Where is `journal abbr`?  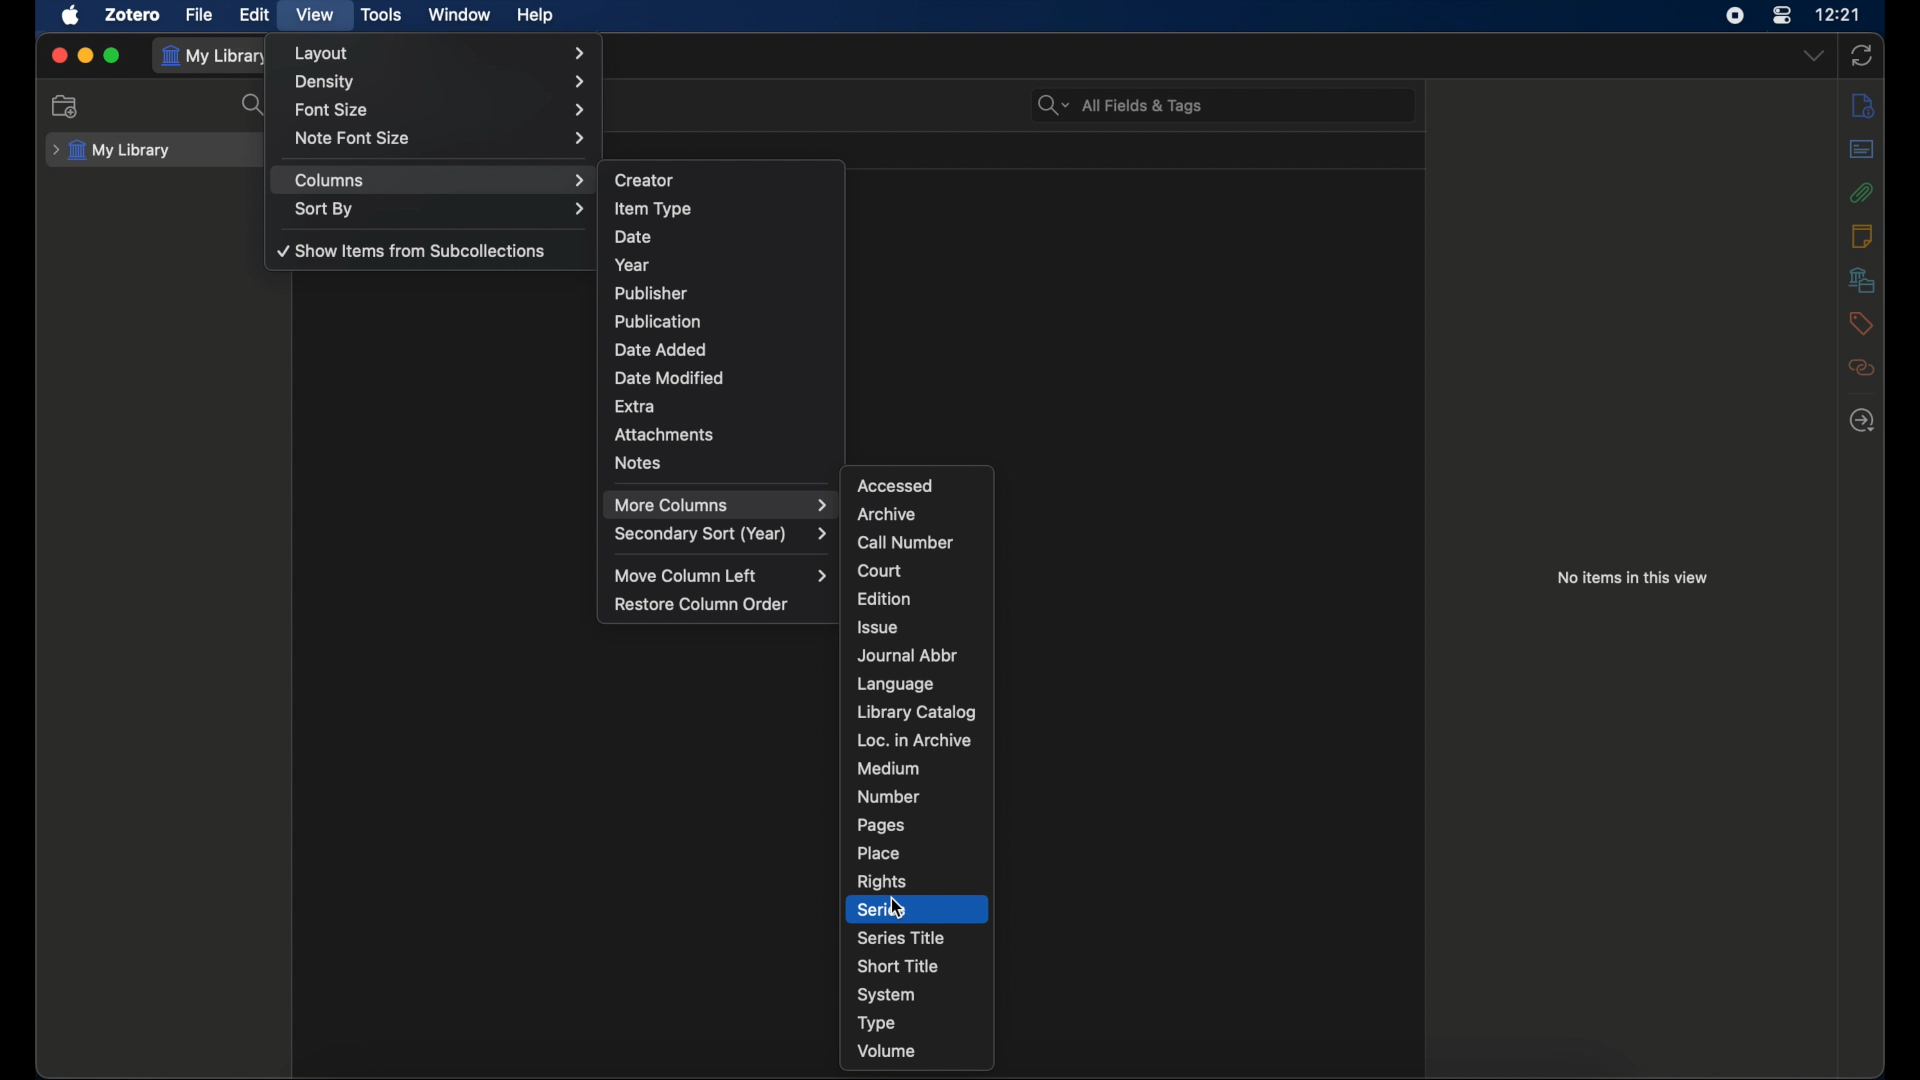 journal abbr is located at coordinates (908, 656).